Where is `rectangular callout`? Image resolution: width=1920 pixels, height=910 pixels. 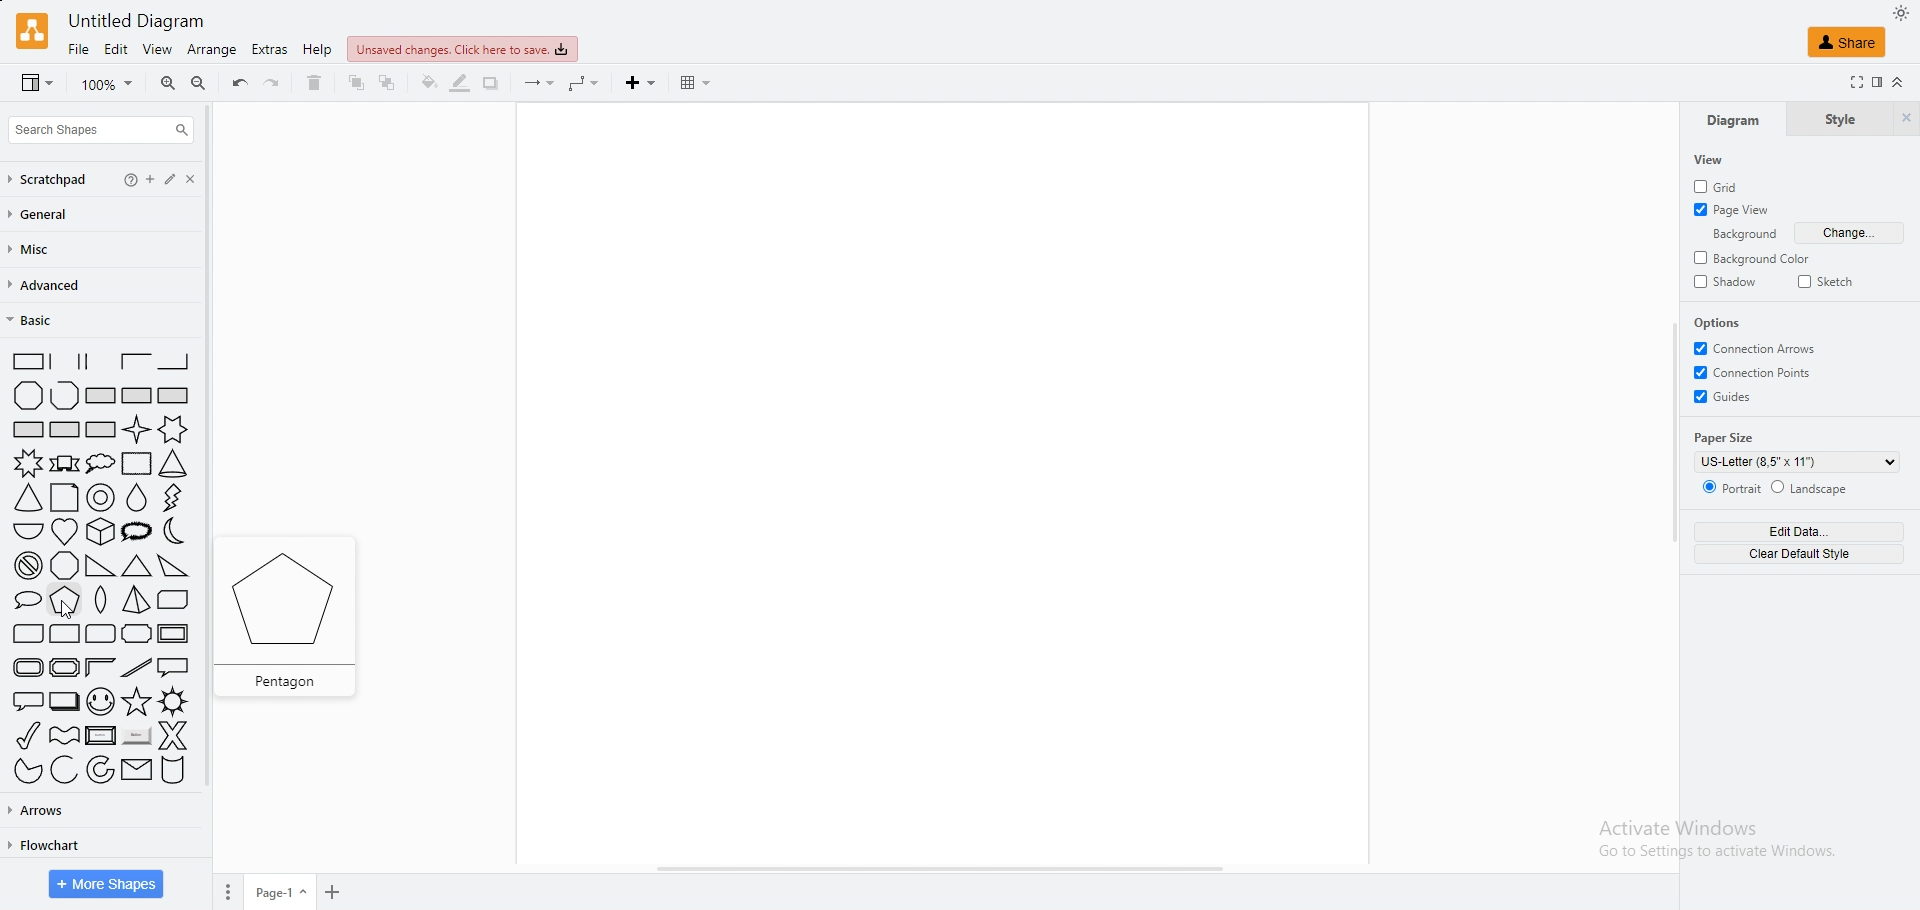
rectangular callout is located at coordinates (175, 668).